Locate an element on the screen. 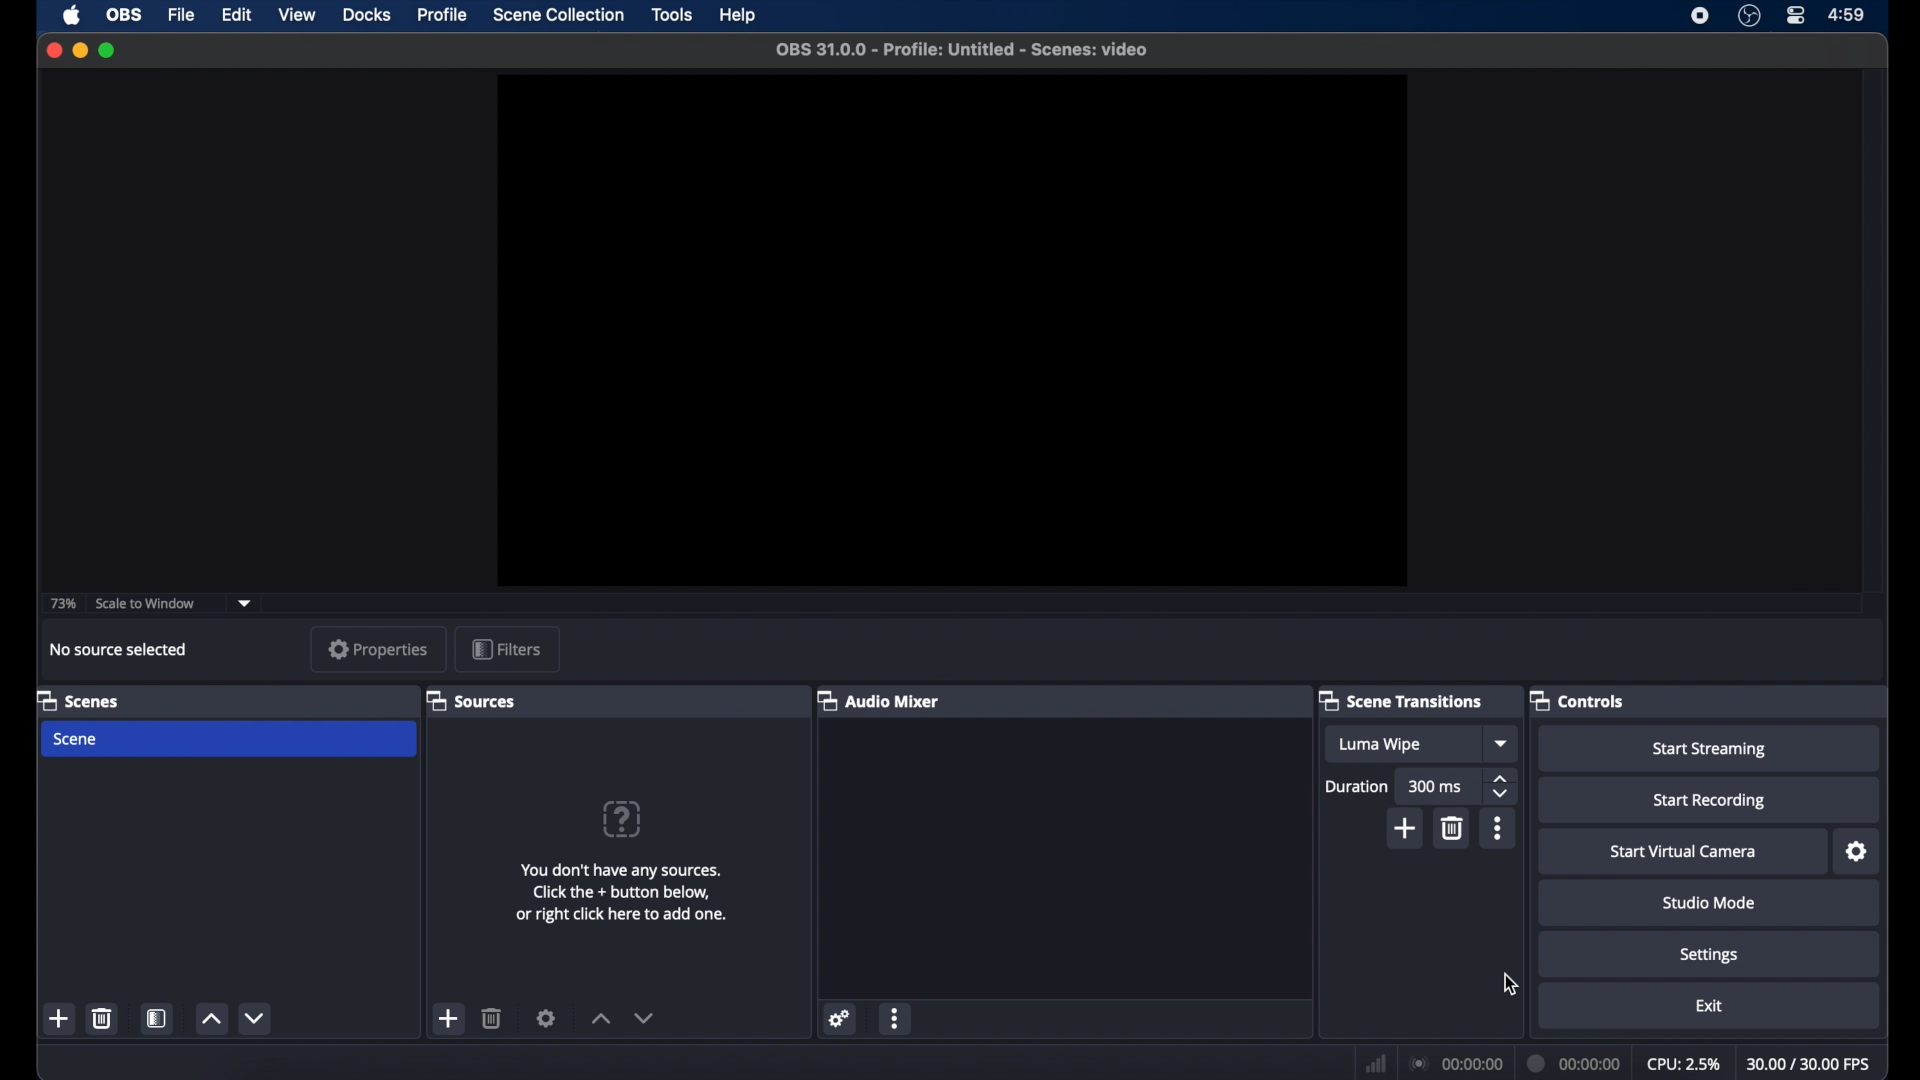  cursor is located at coordinates (1511, 984).